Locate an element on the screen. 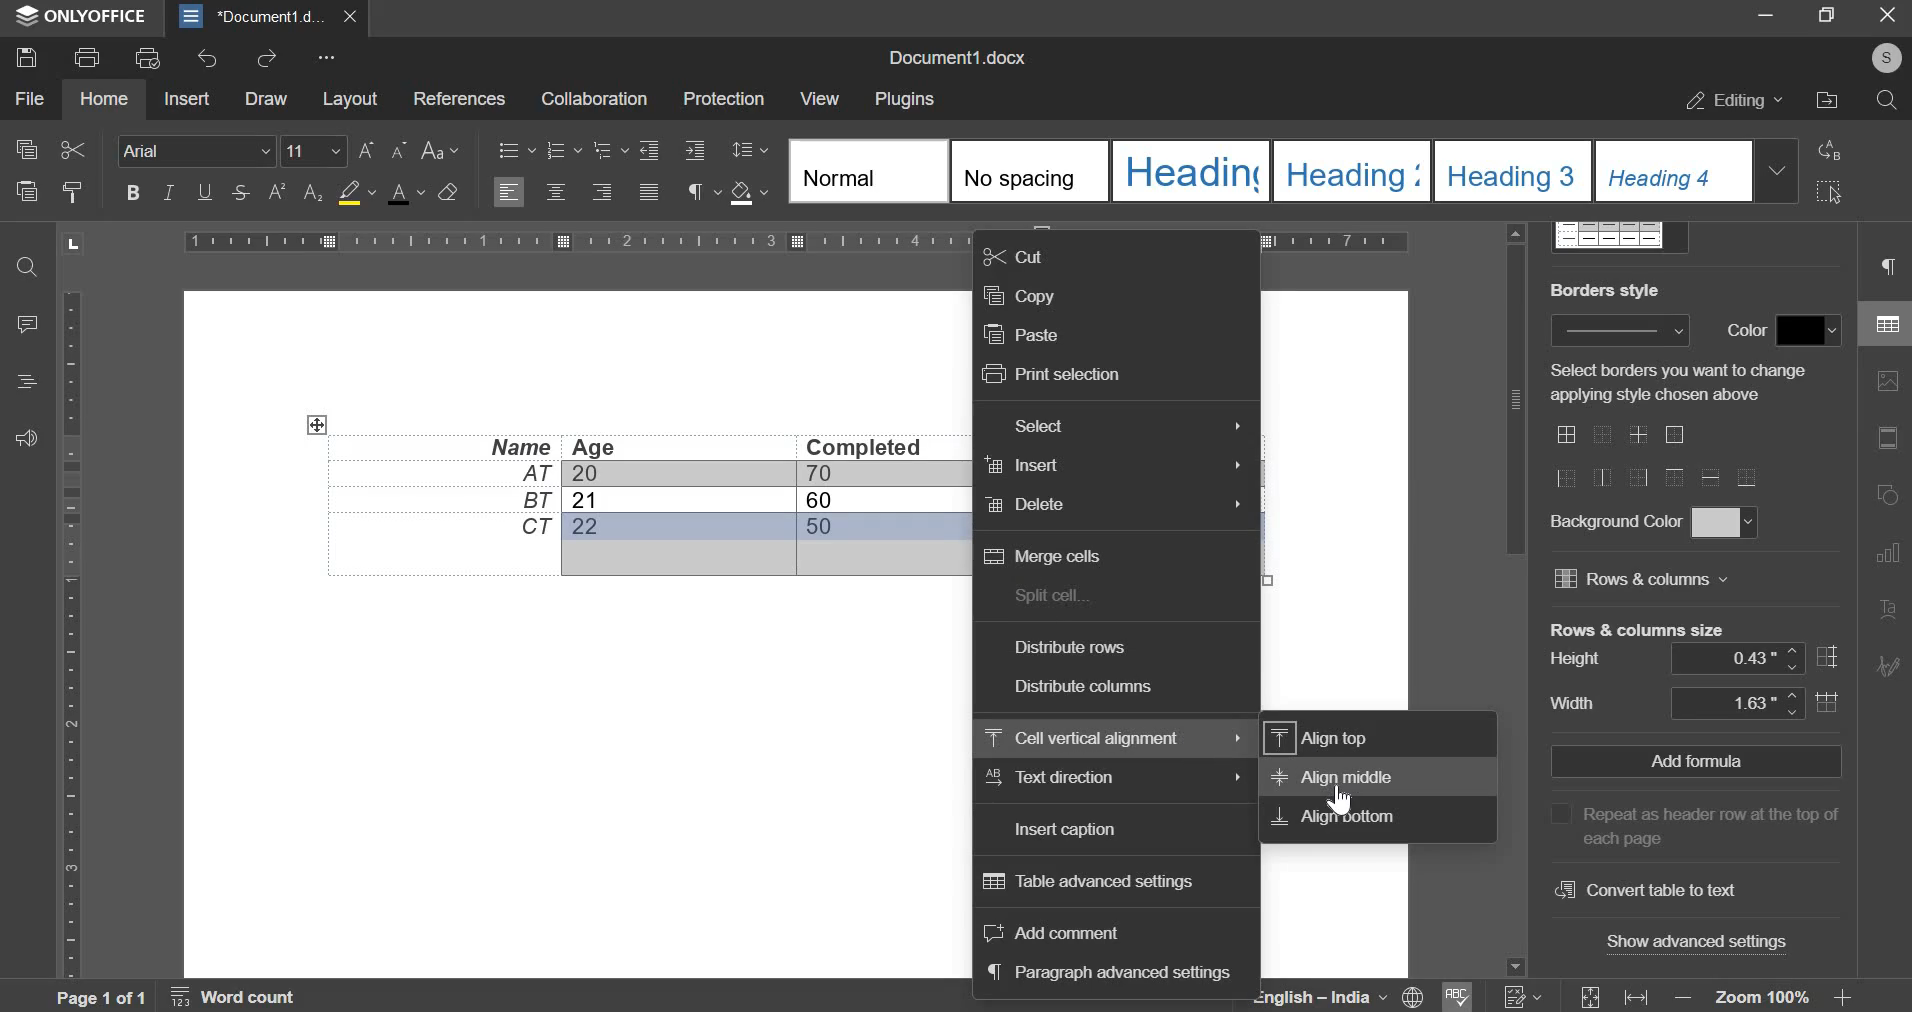 The width and height of the screenshot is (1912, 1012). select is located at coordinates (1037, 425).